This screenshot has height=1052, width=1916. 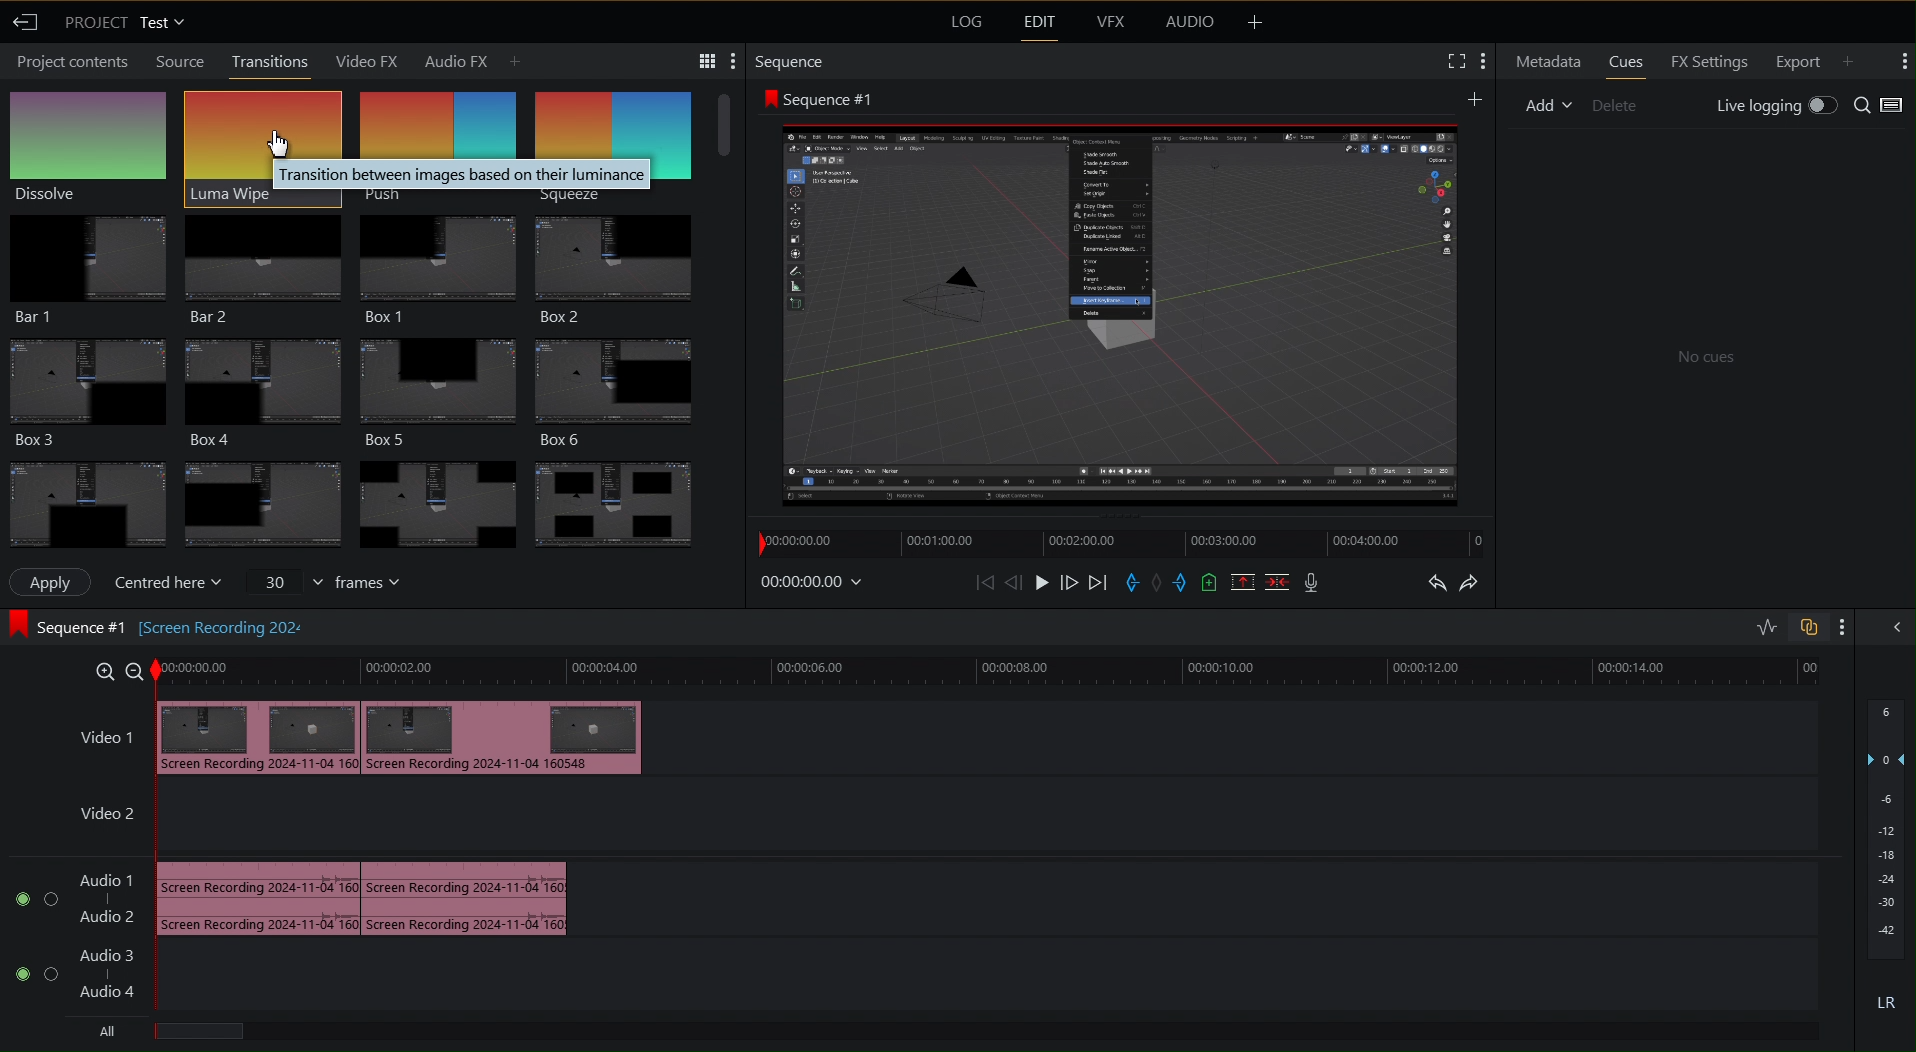 I want to click on Metadata, so click(x=1545, y=61).